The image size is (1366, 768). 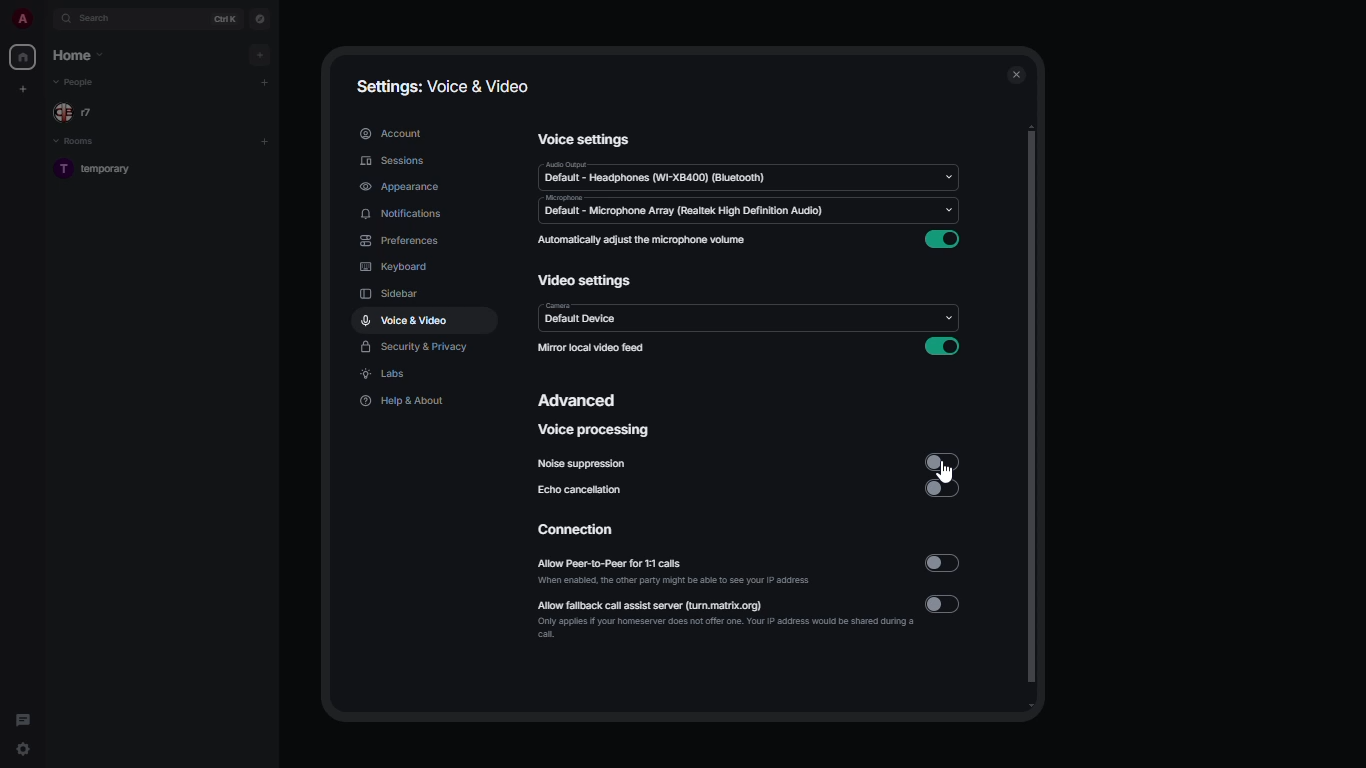 What do you see at coordinates (23, 751) in the screenshot?
I see `quick settings` at bounding box center [23, 751].